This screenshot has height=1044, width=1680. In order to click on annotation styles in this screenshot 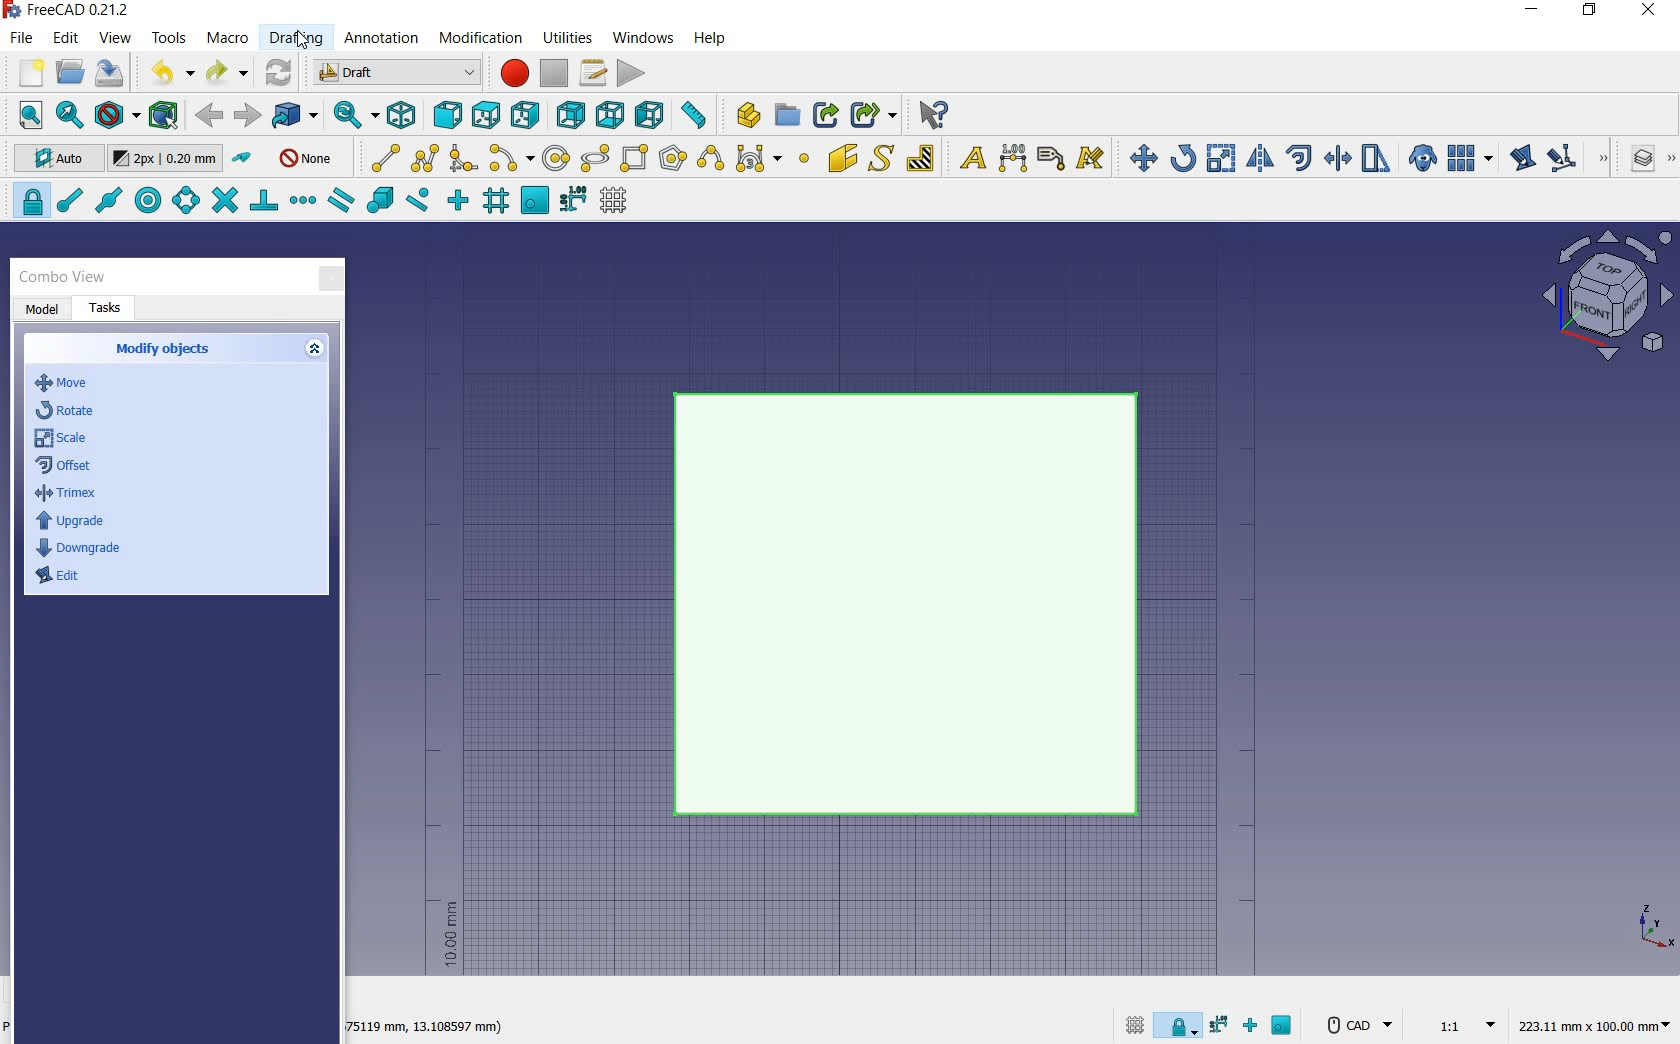, I will do `click(1092, 161)`.